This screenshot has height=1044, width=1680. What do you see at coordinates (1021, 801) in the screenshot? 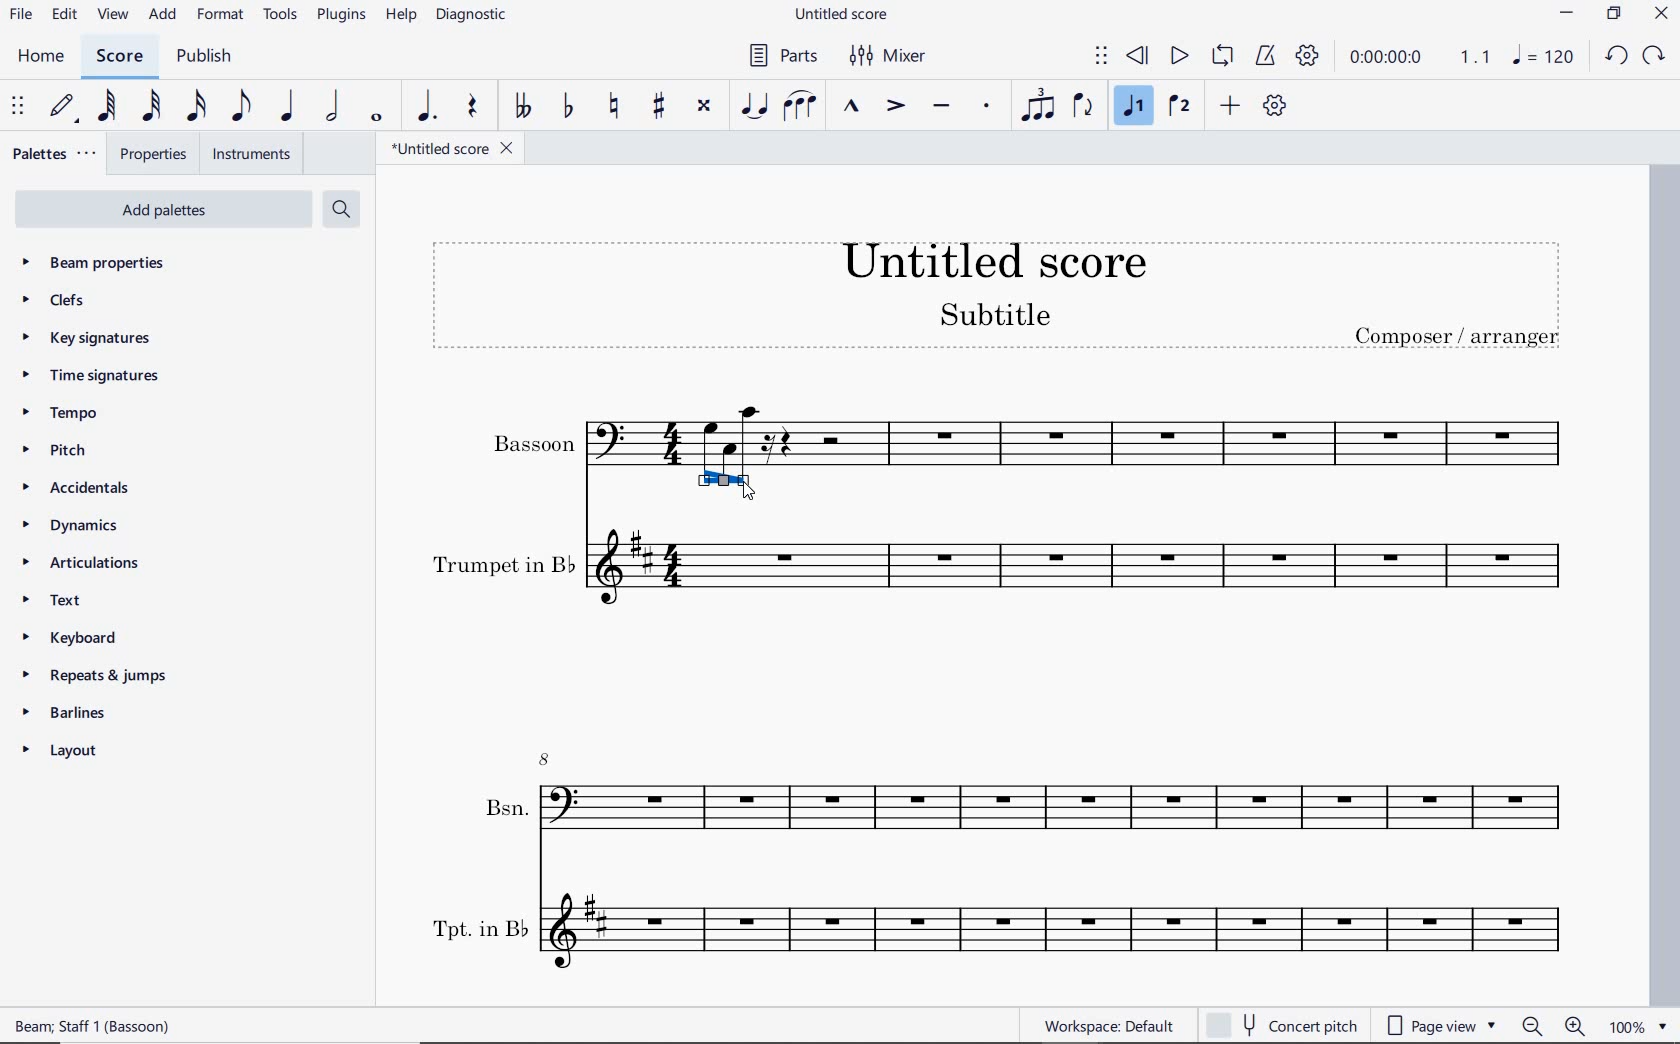
I see `Bsn.` at bounding box center [1021, 801].